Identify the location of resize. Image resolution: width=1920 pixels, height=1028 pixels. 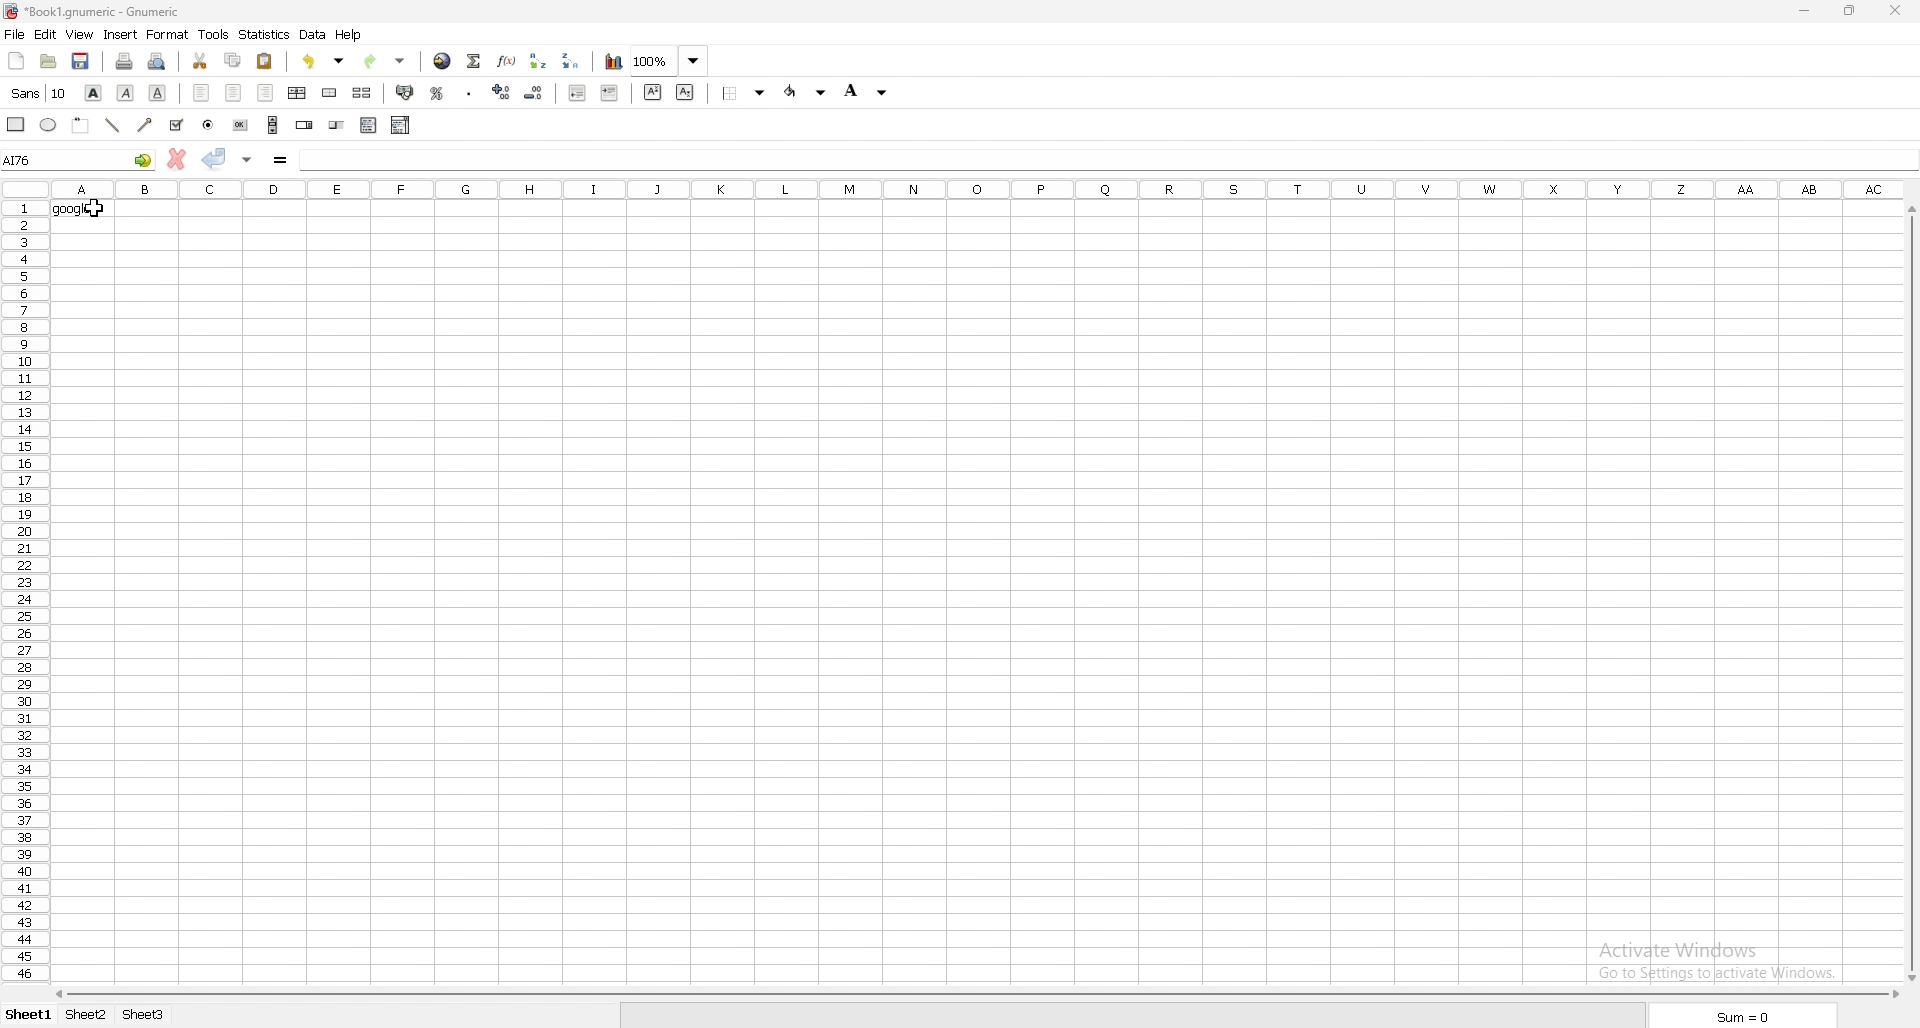
(1851, 10).